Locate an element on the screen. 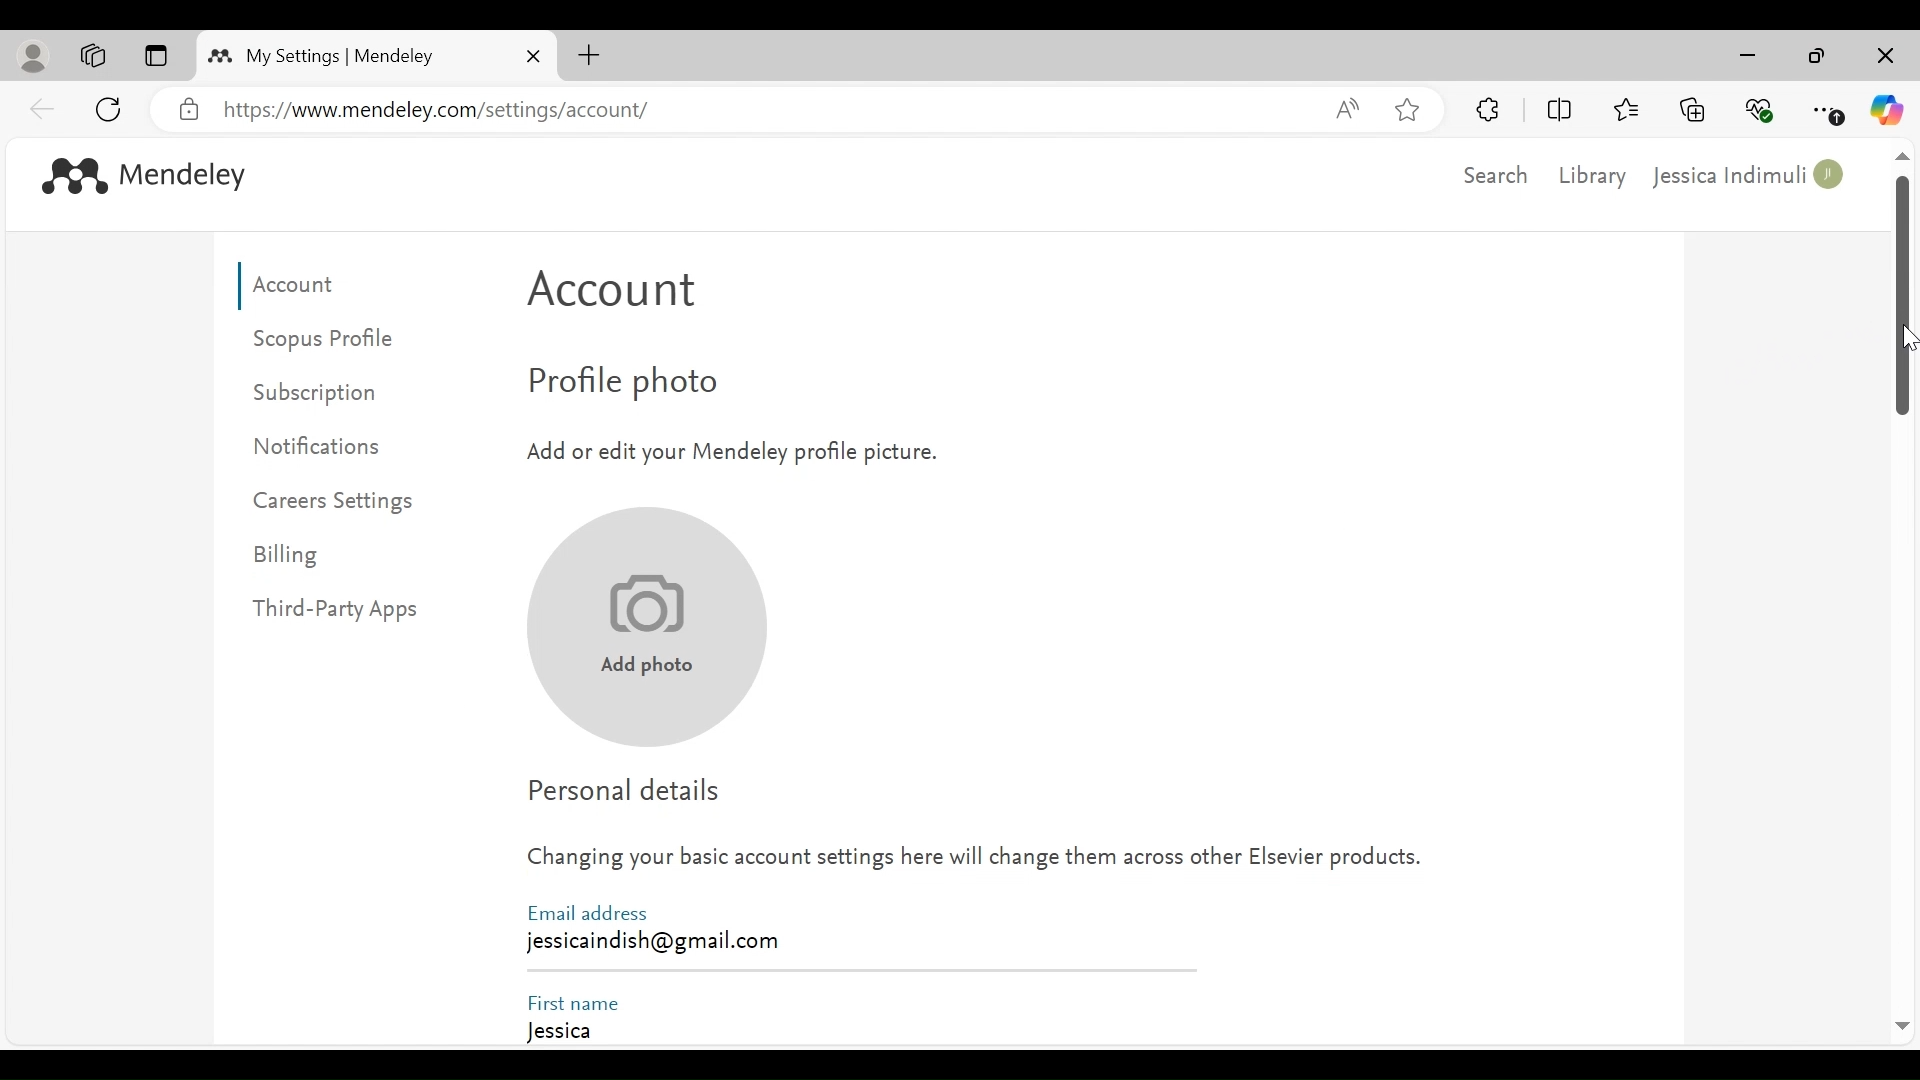  Profile Photo is located at coordinates (664, 385).